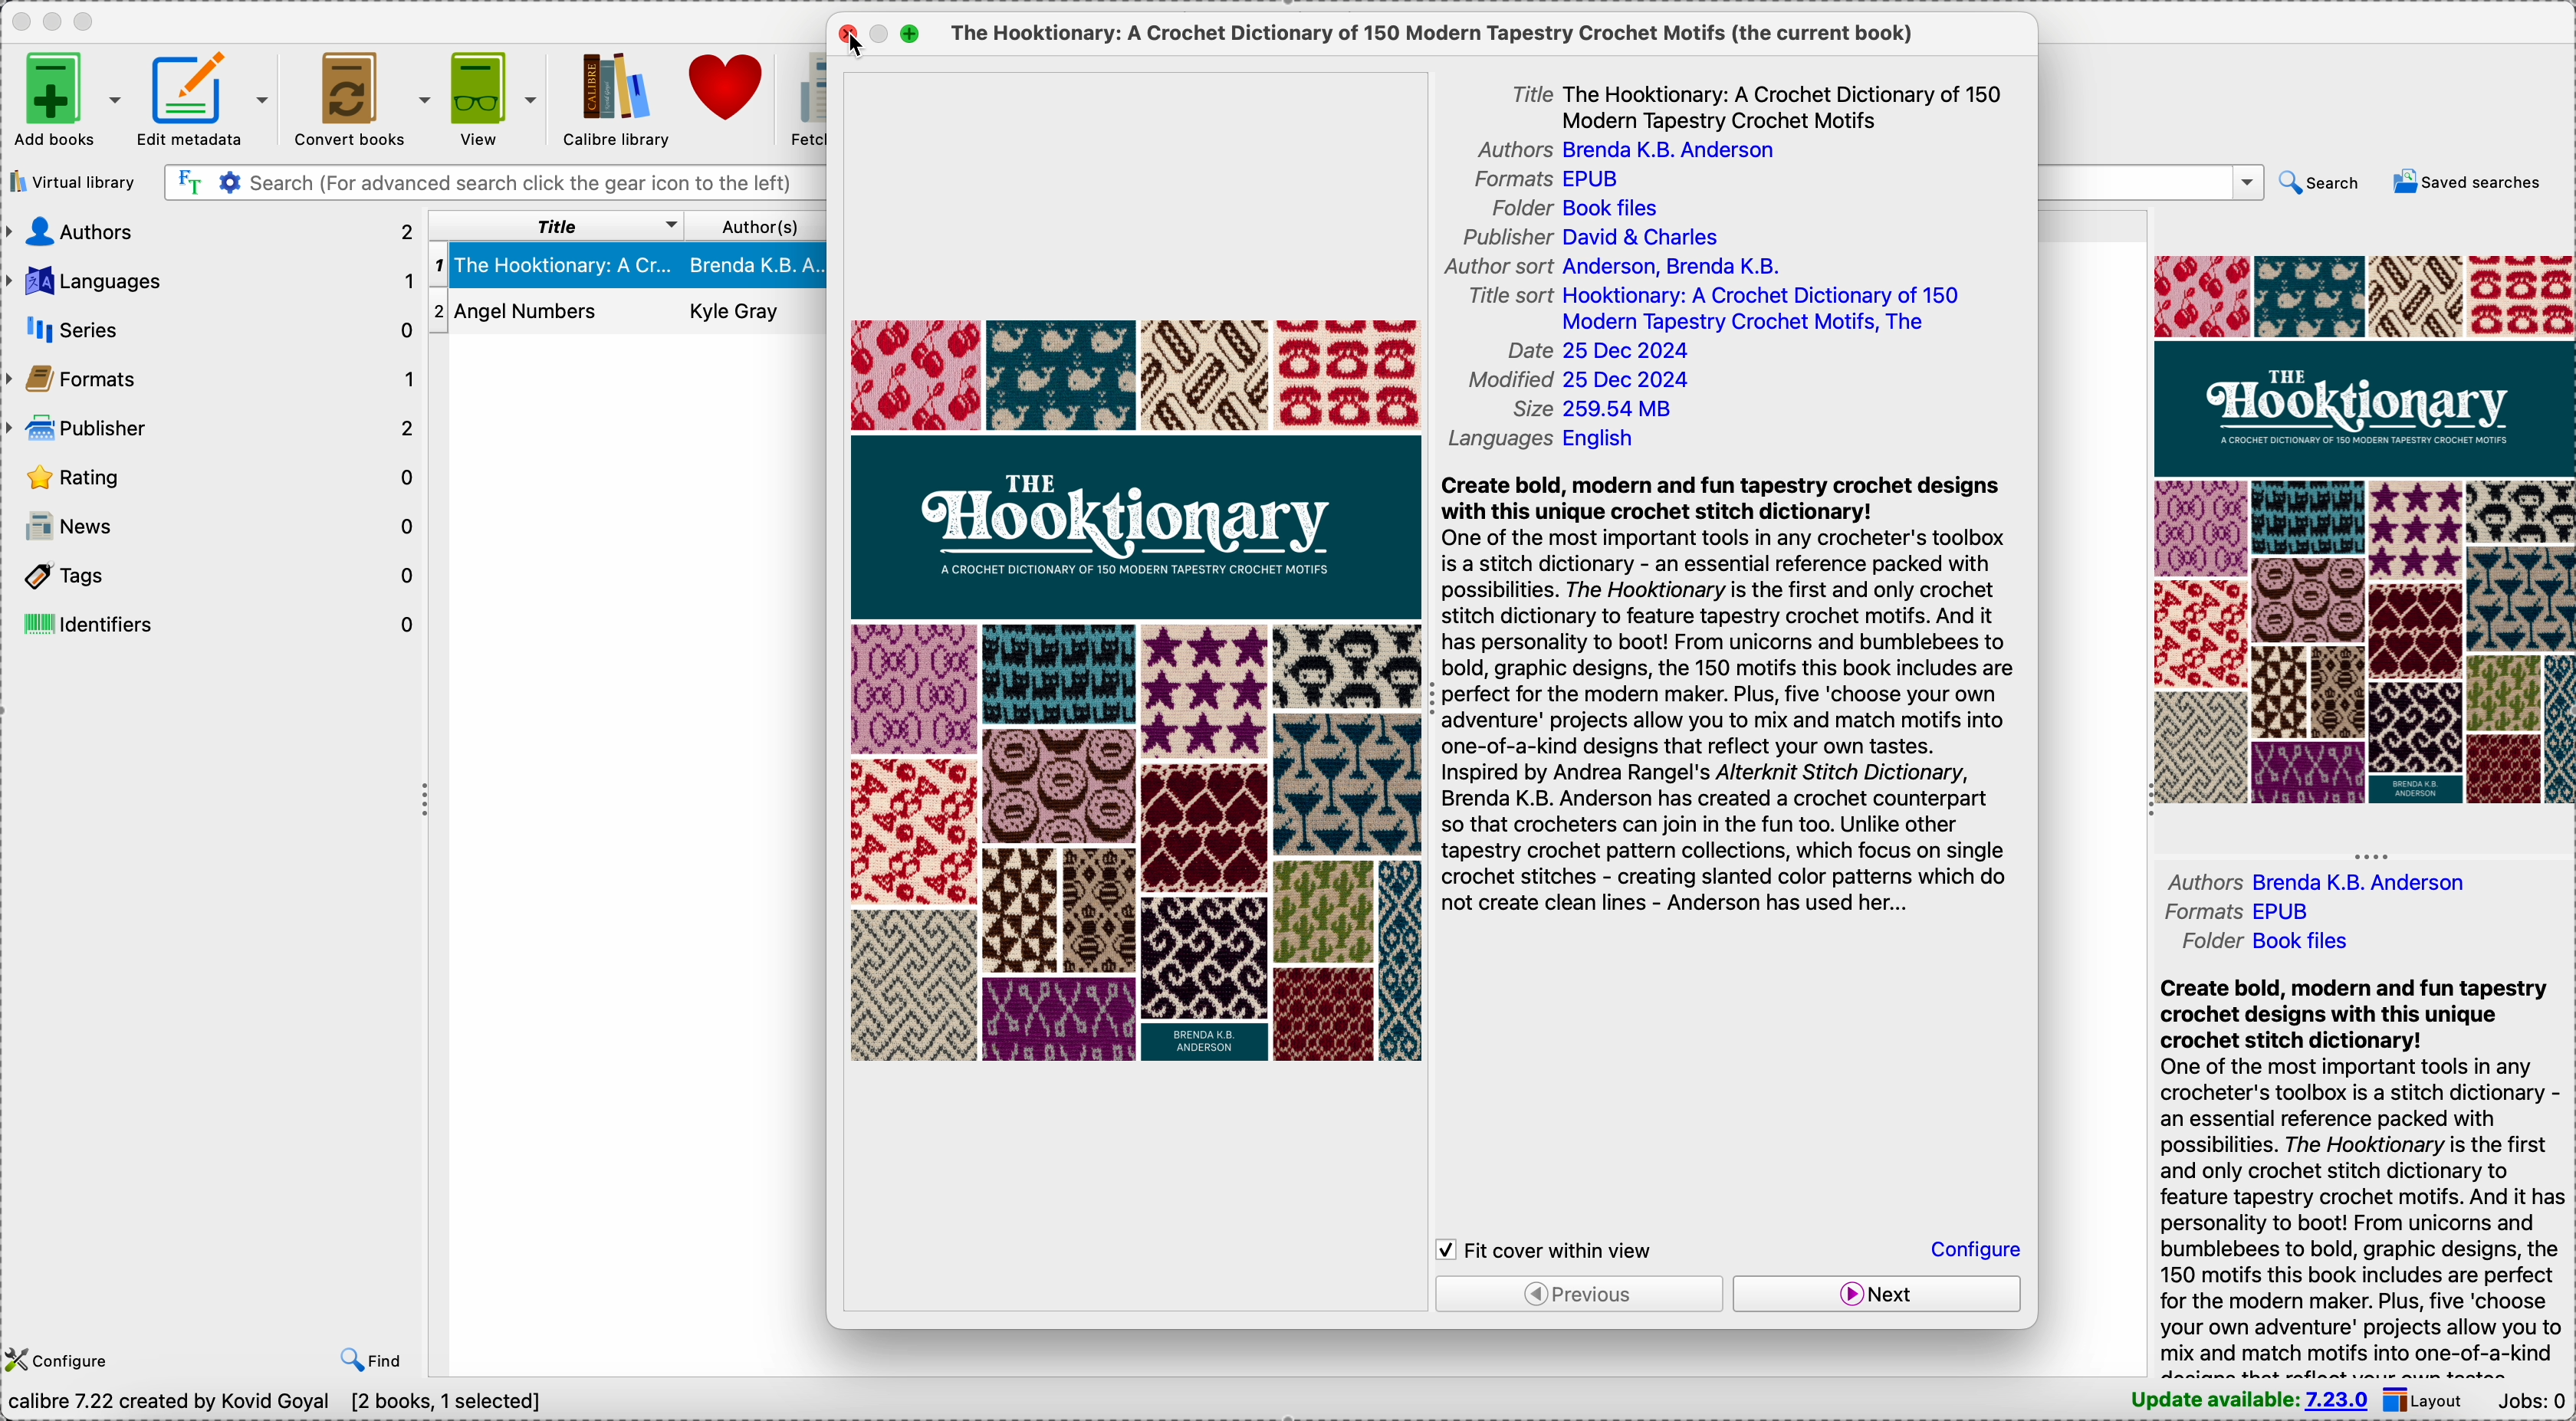 The width and height of the screenshot is (2576, 1421). I want to click on edit metadata, so click(206, 98).